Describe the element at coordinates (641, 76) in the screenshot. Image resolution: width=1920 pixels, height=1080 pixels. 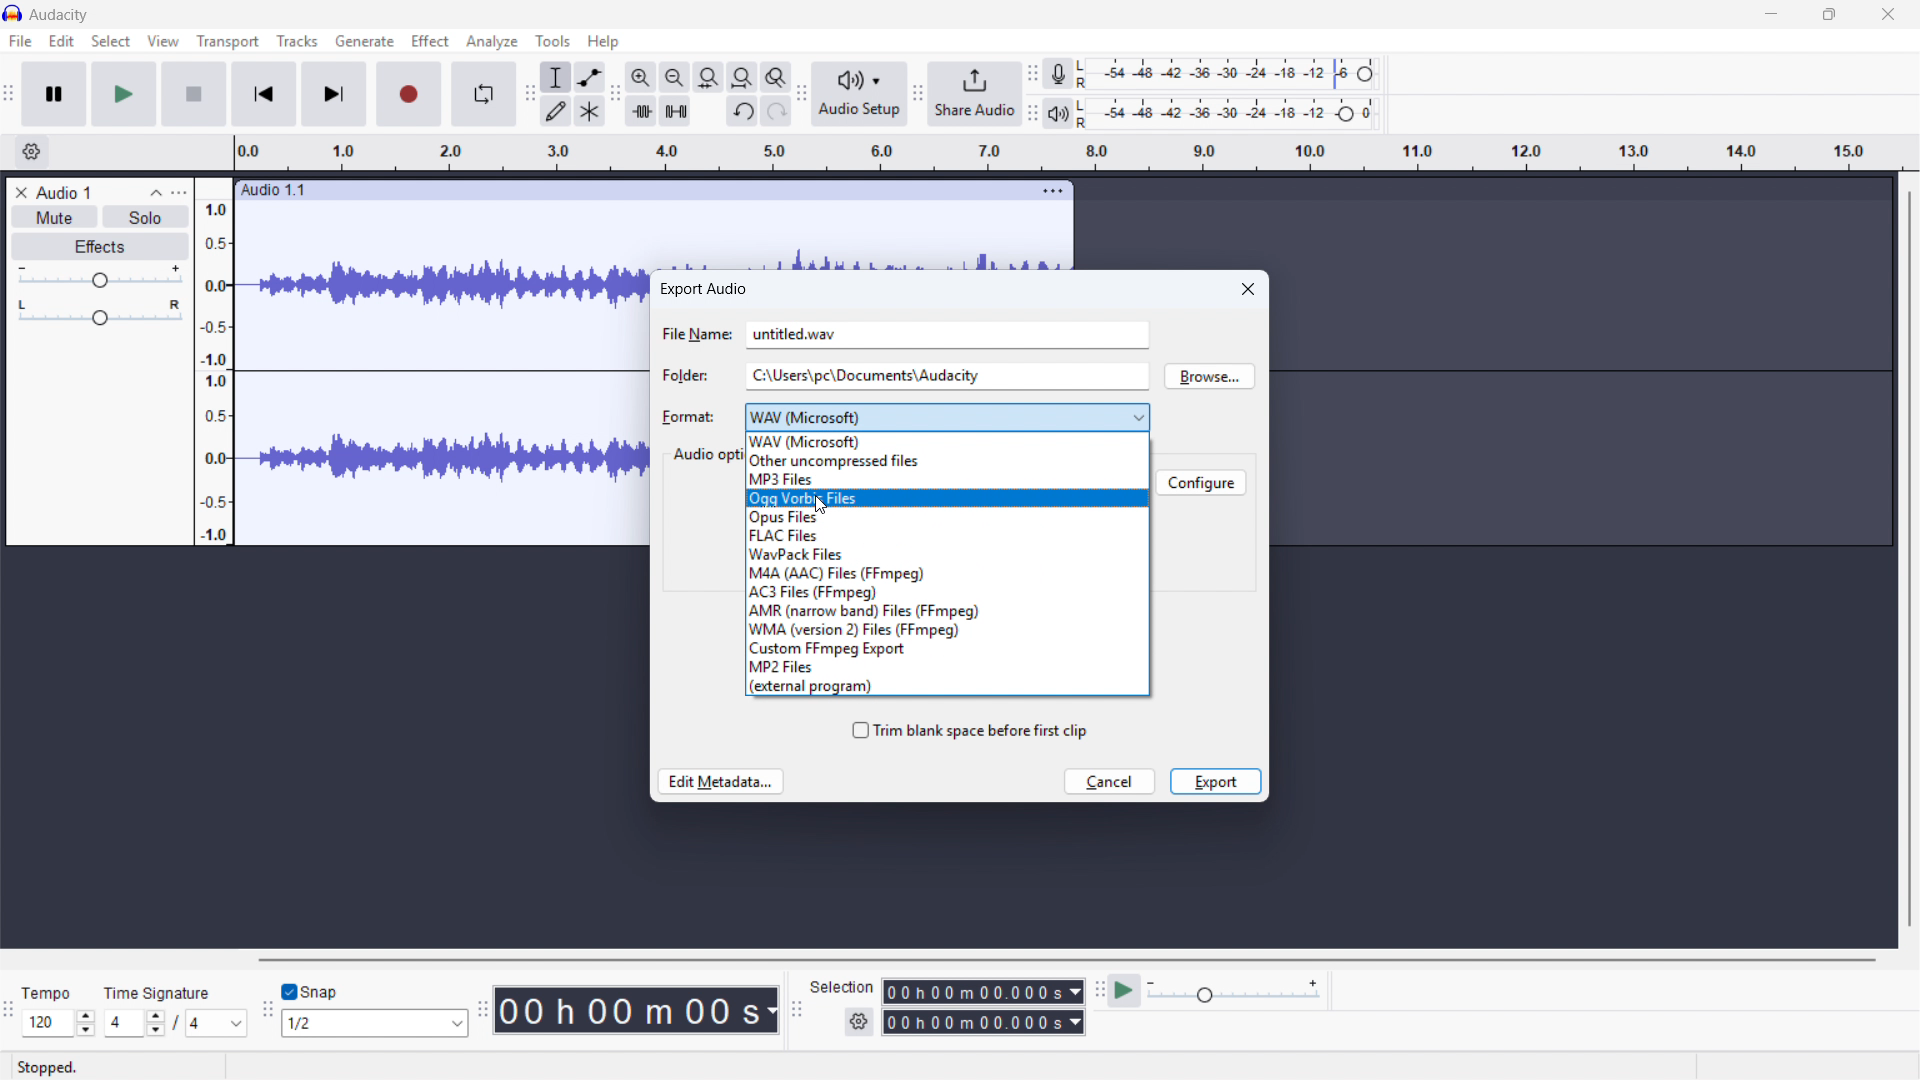
I see `Zoom in ` at that location.